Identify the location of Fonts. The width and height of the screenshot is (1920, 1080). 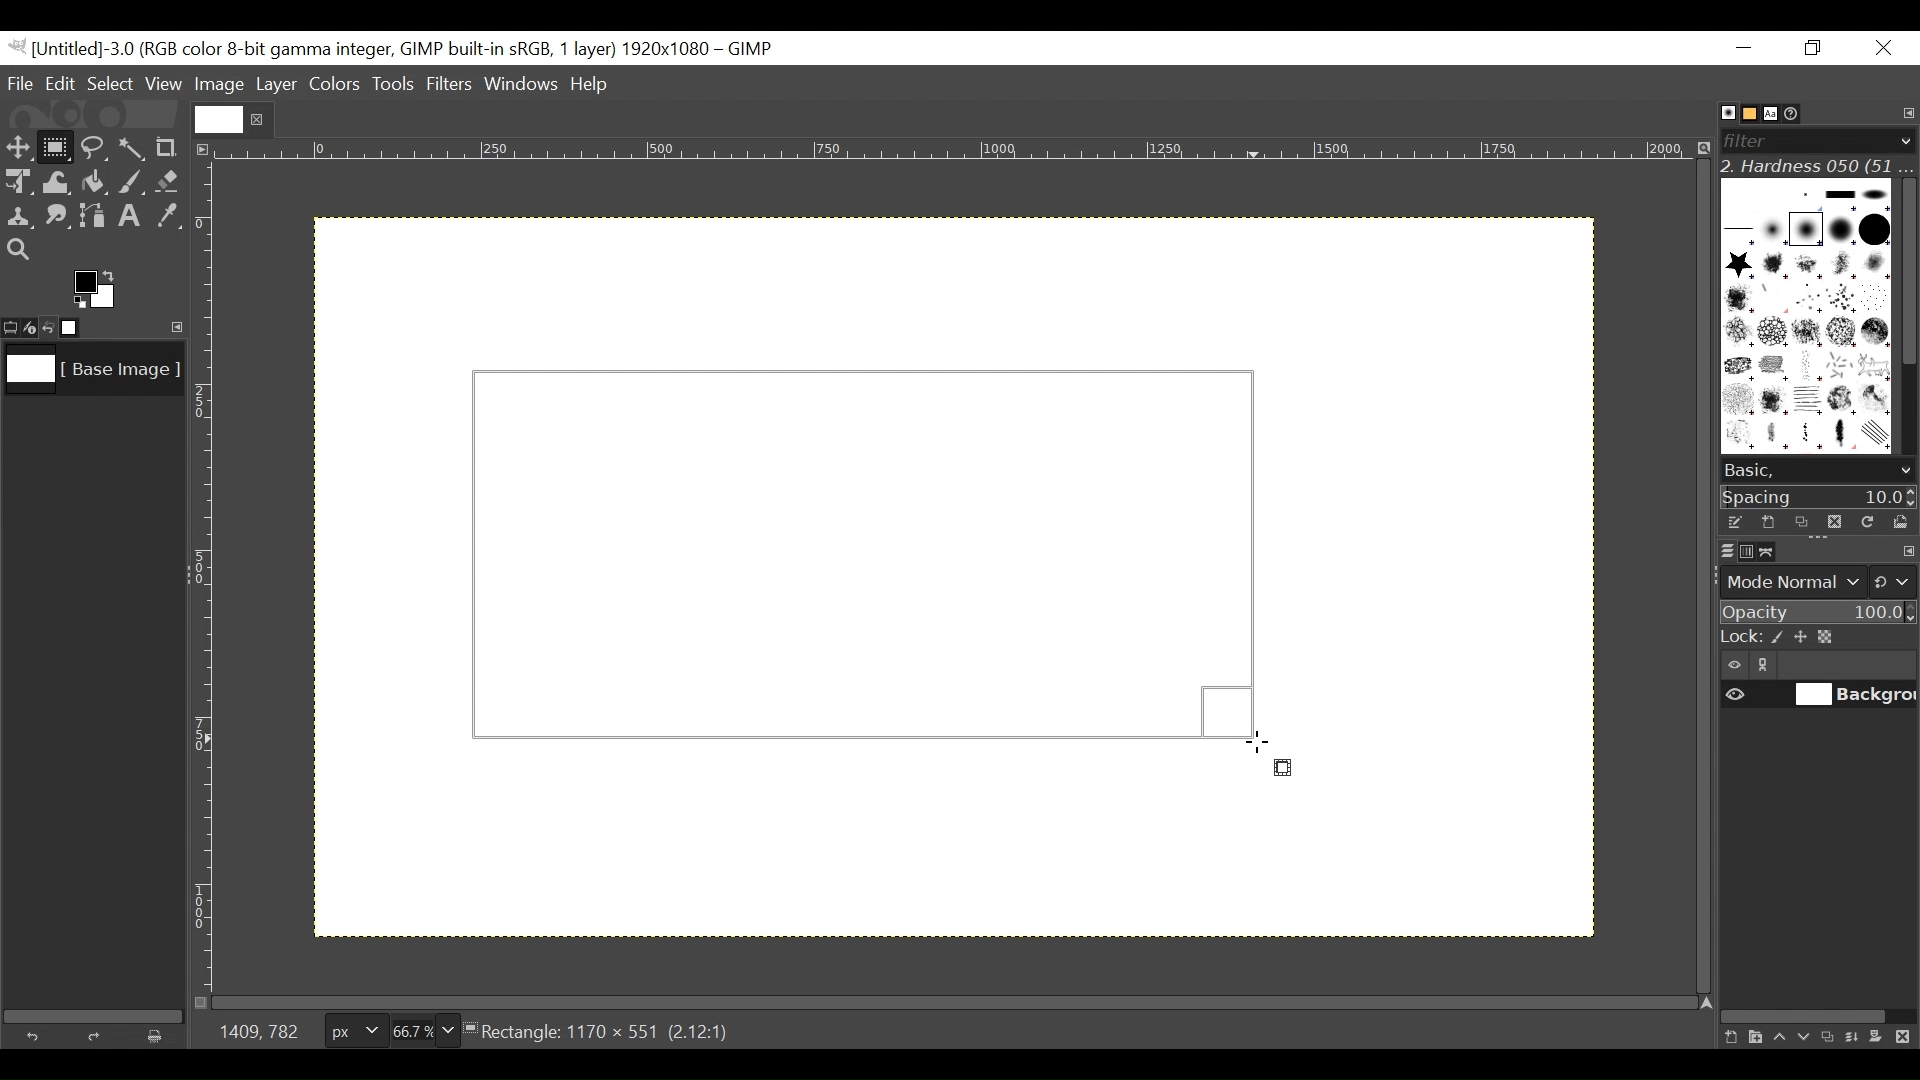
(1774, 112).